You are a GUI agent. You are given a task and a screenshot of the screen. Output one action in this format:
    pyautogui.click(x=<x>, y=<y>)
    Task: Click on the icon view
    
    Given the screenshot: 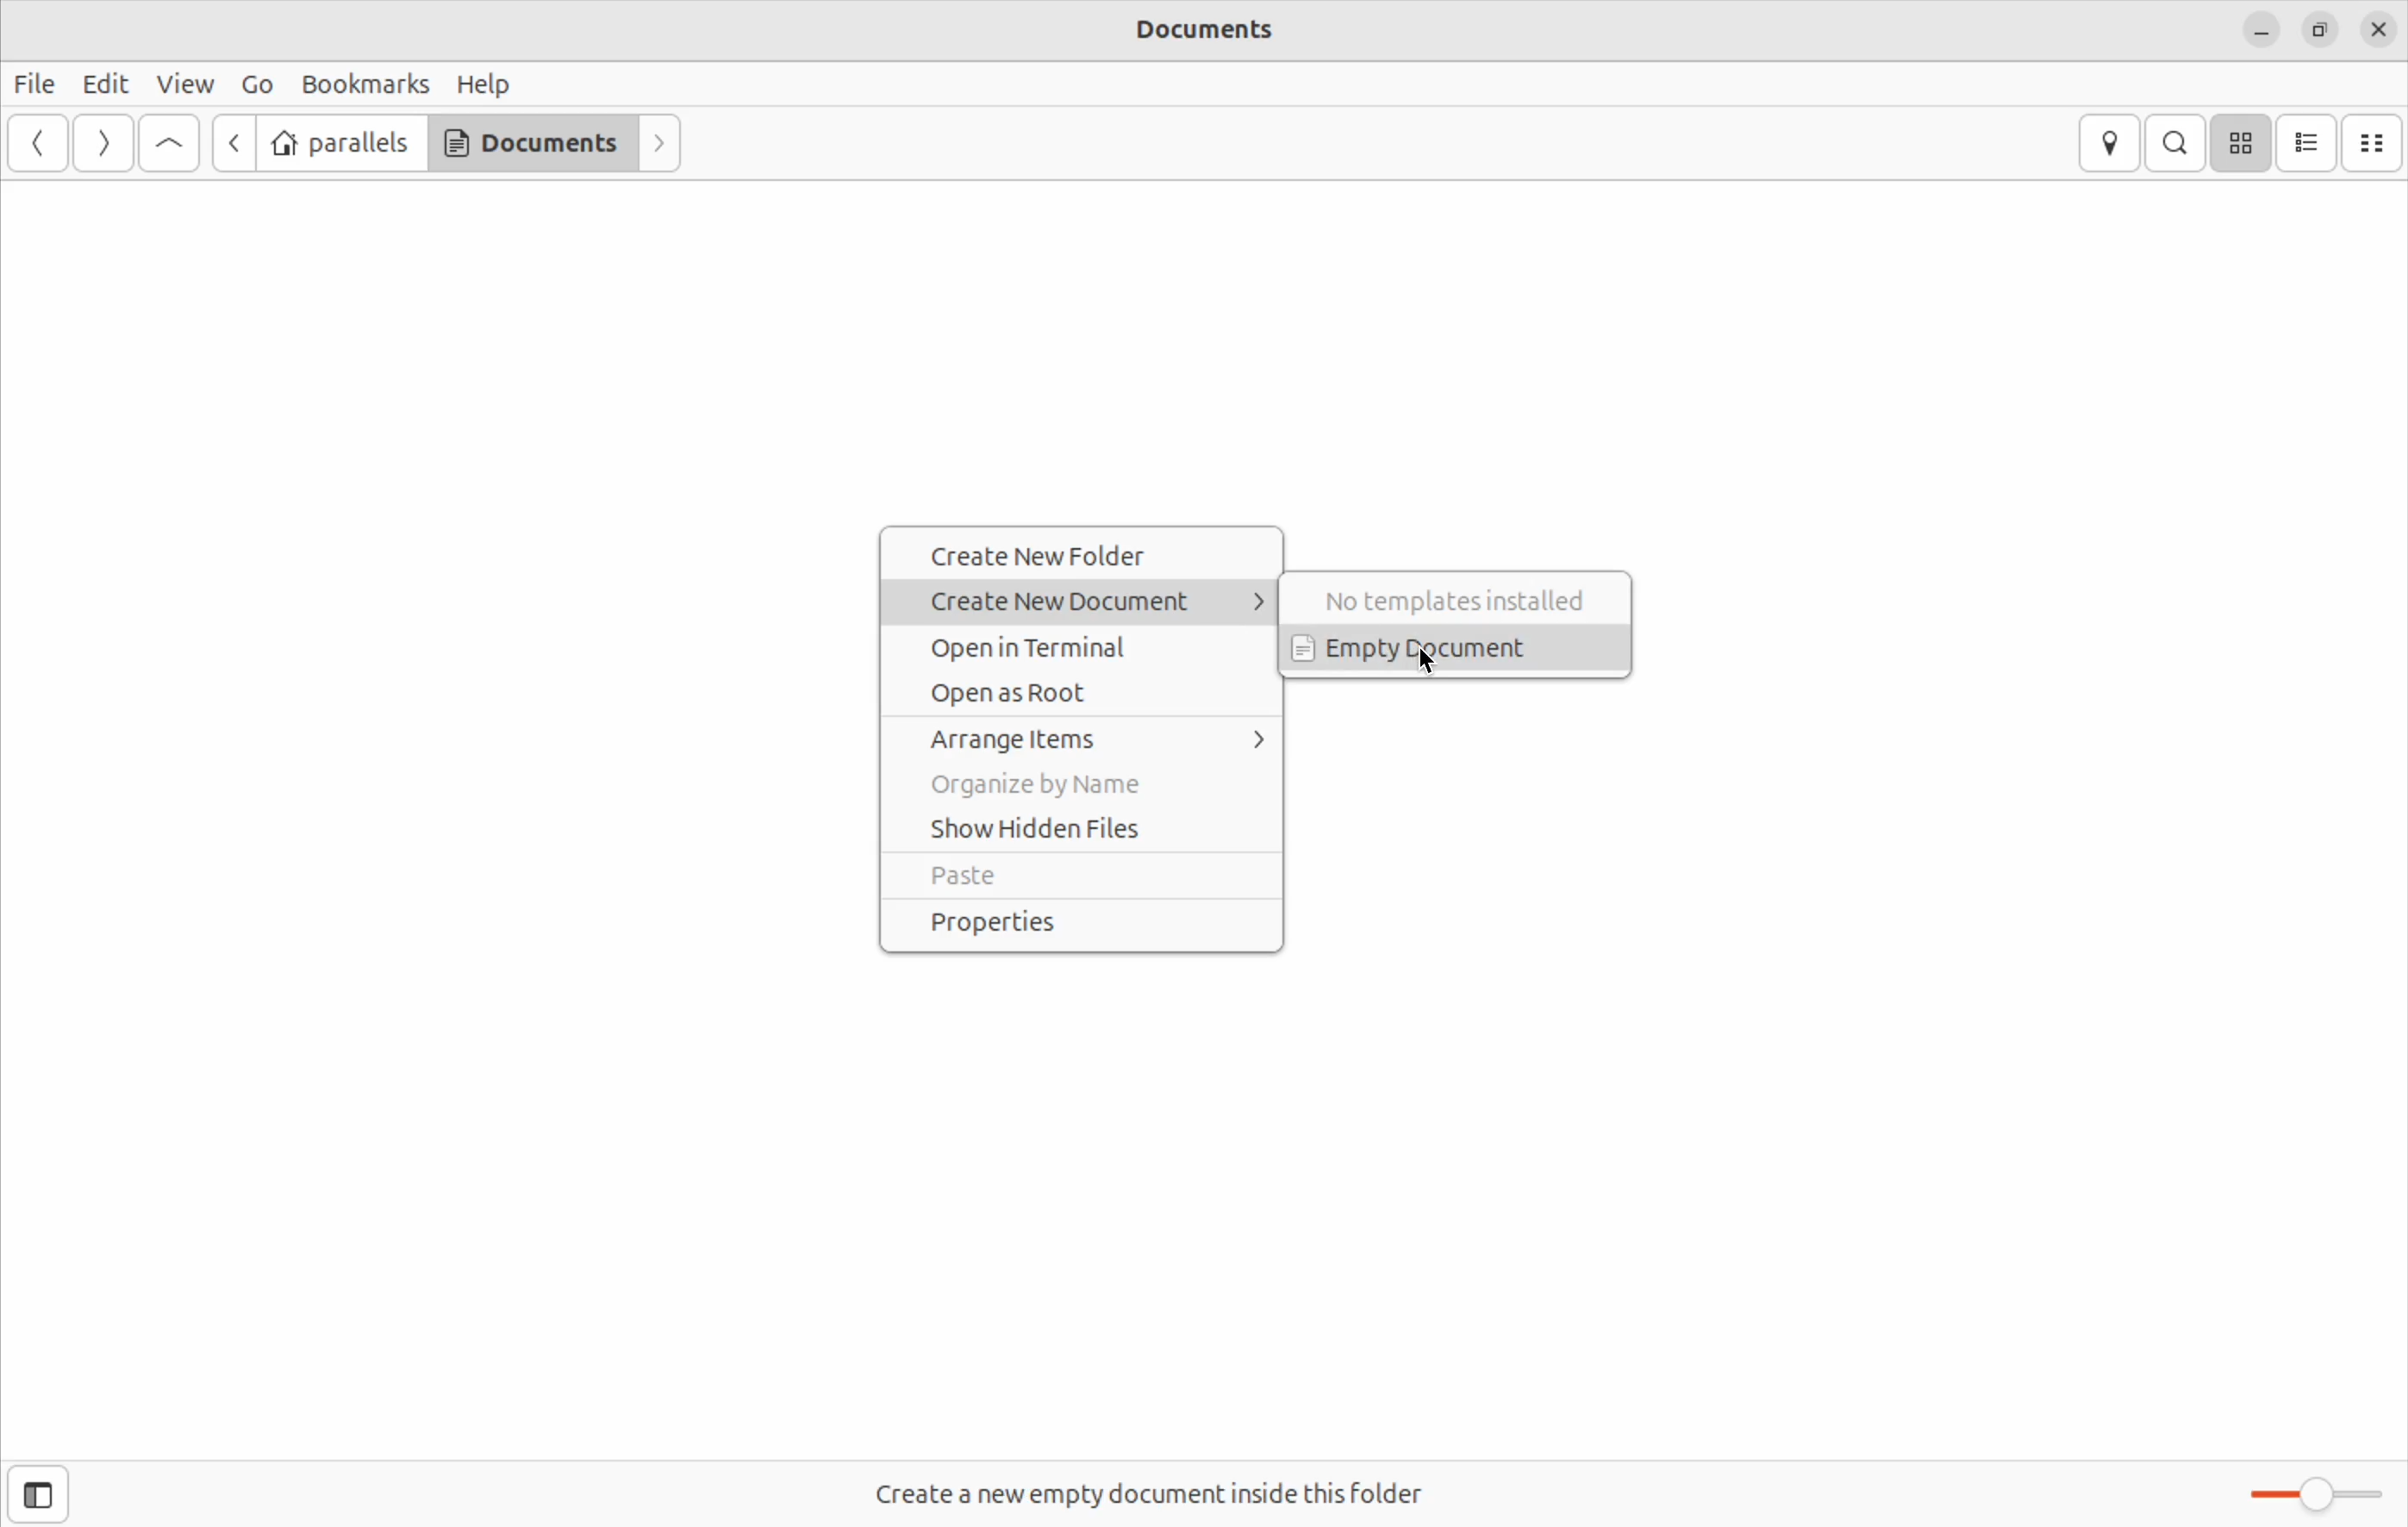 What is the action you would take?
    pyautogui.click(x=2240, y=143)
    